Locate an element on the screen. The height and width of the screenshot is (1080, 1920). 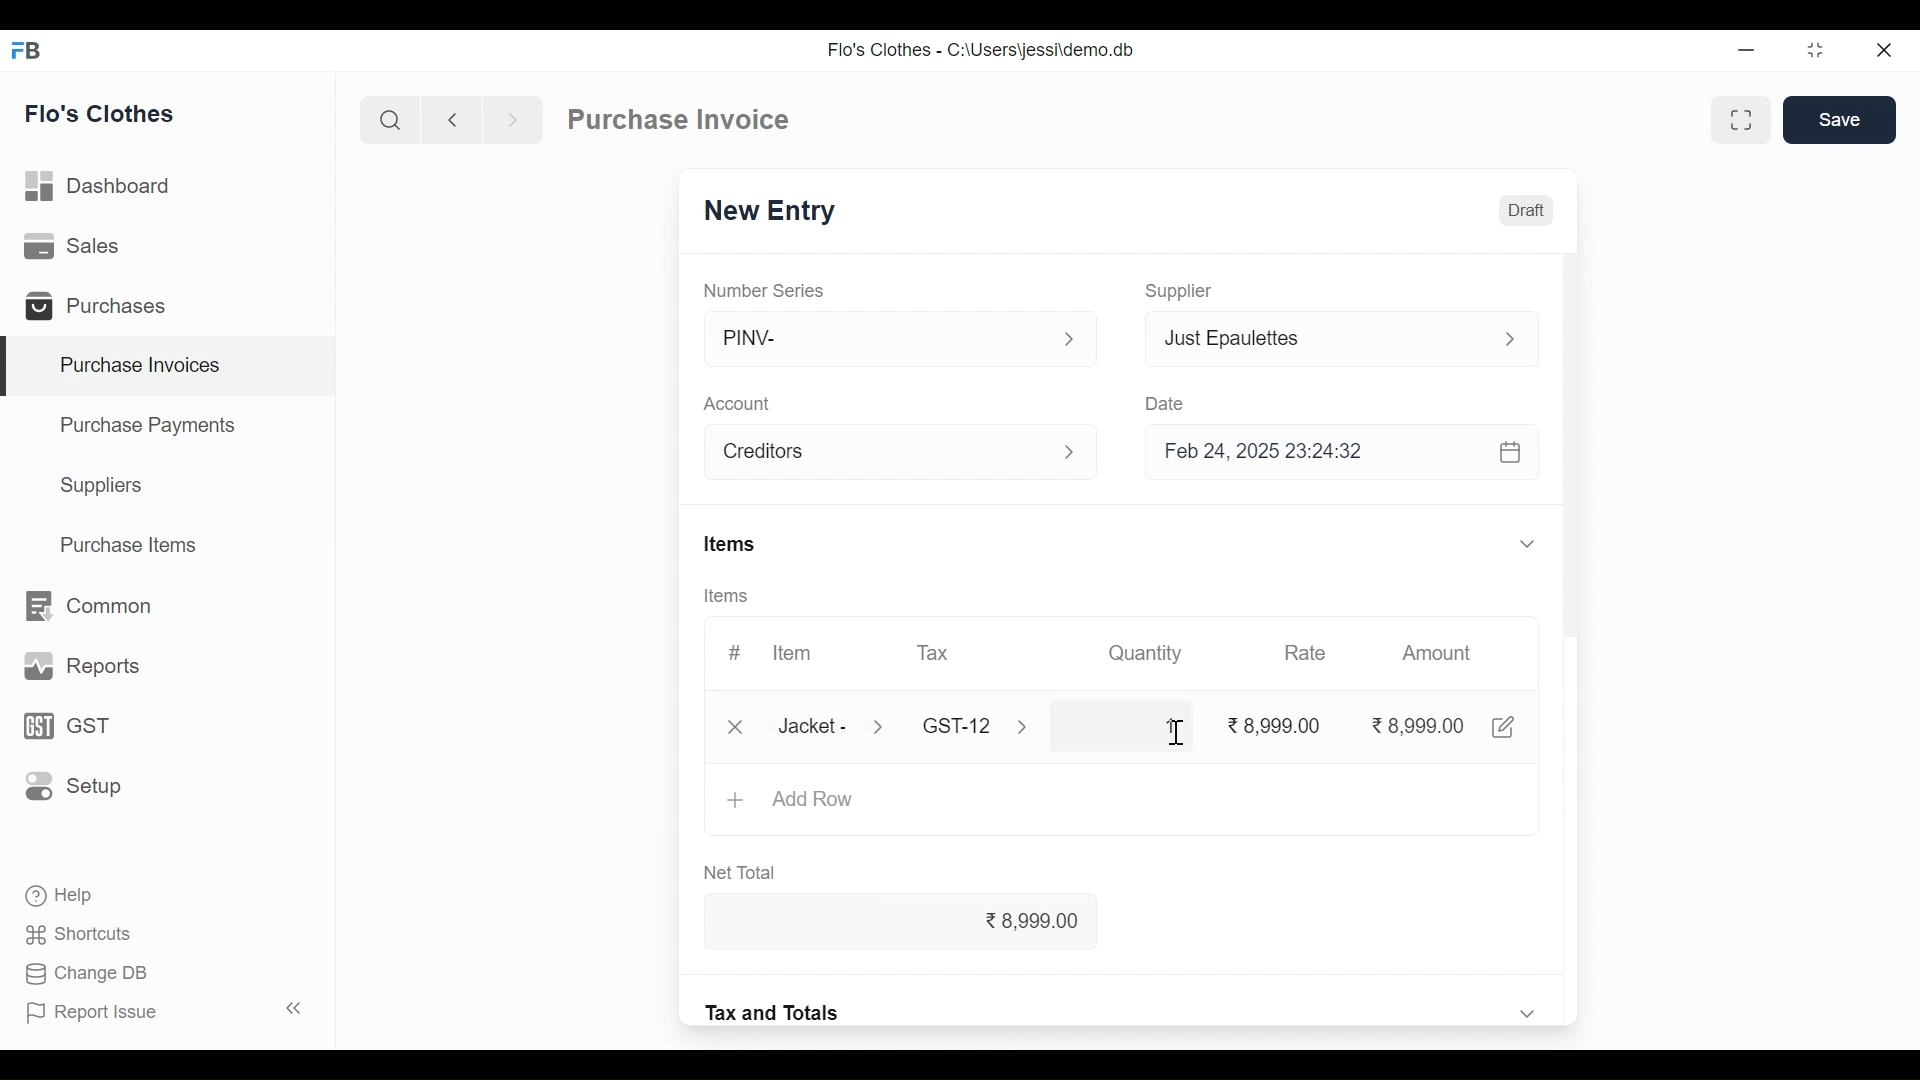
Purchase Items is located at coordinates (133, 544).